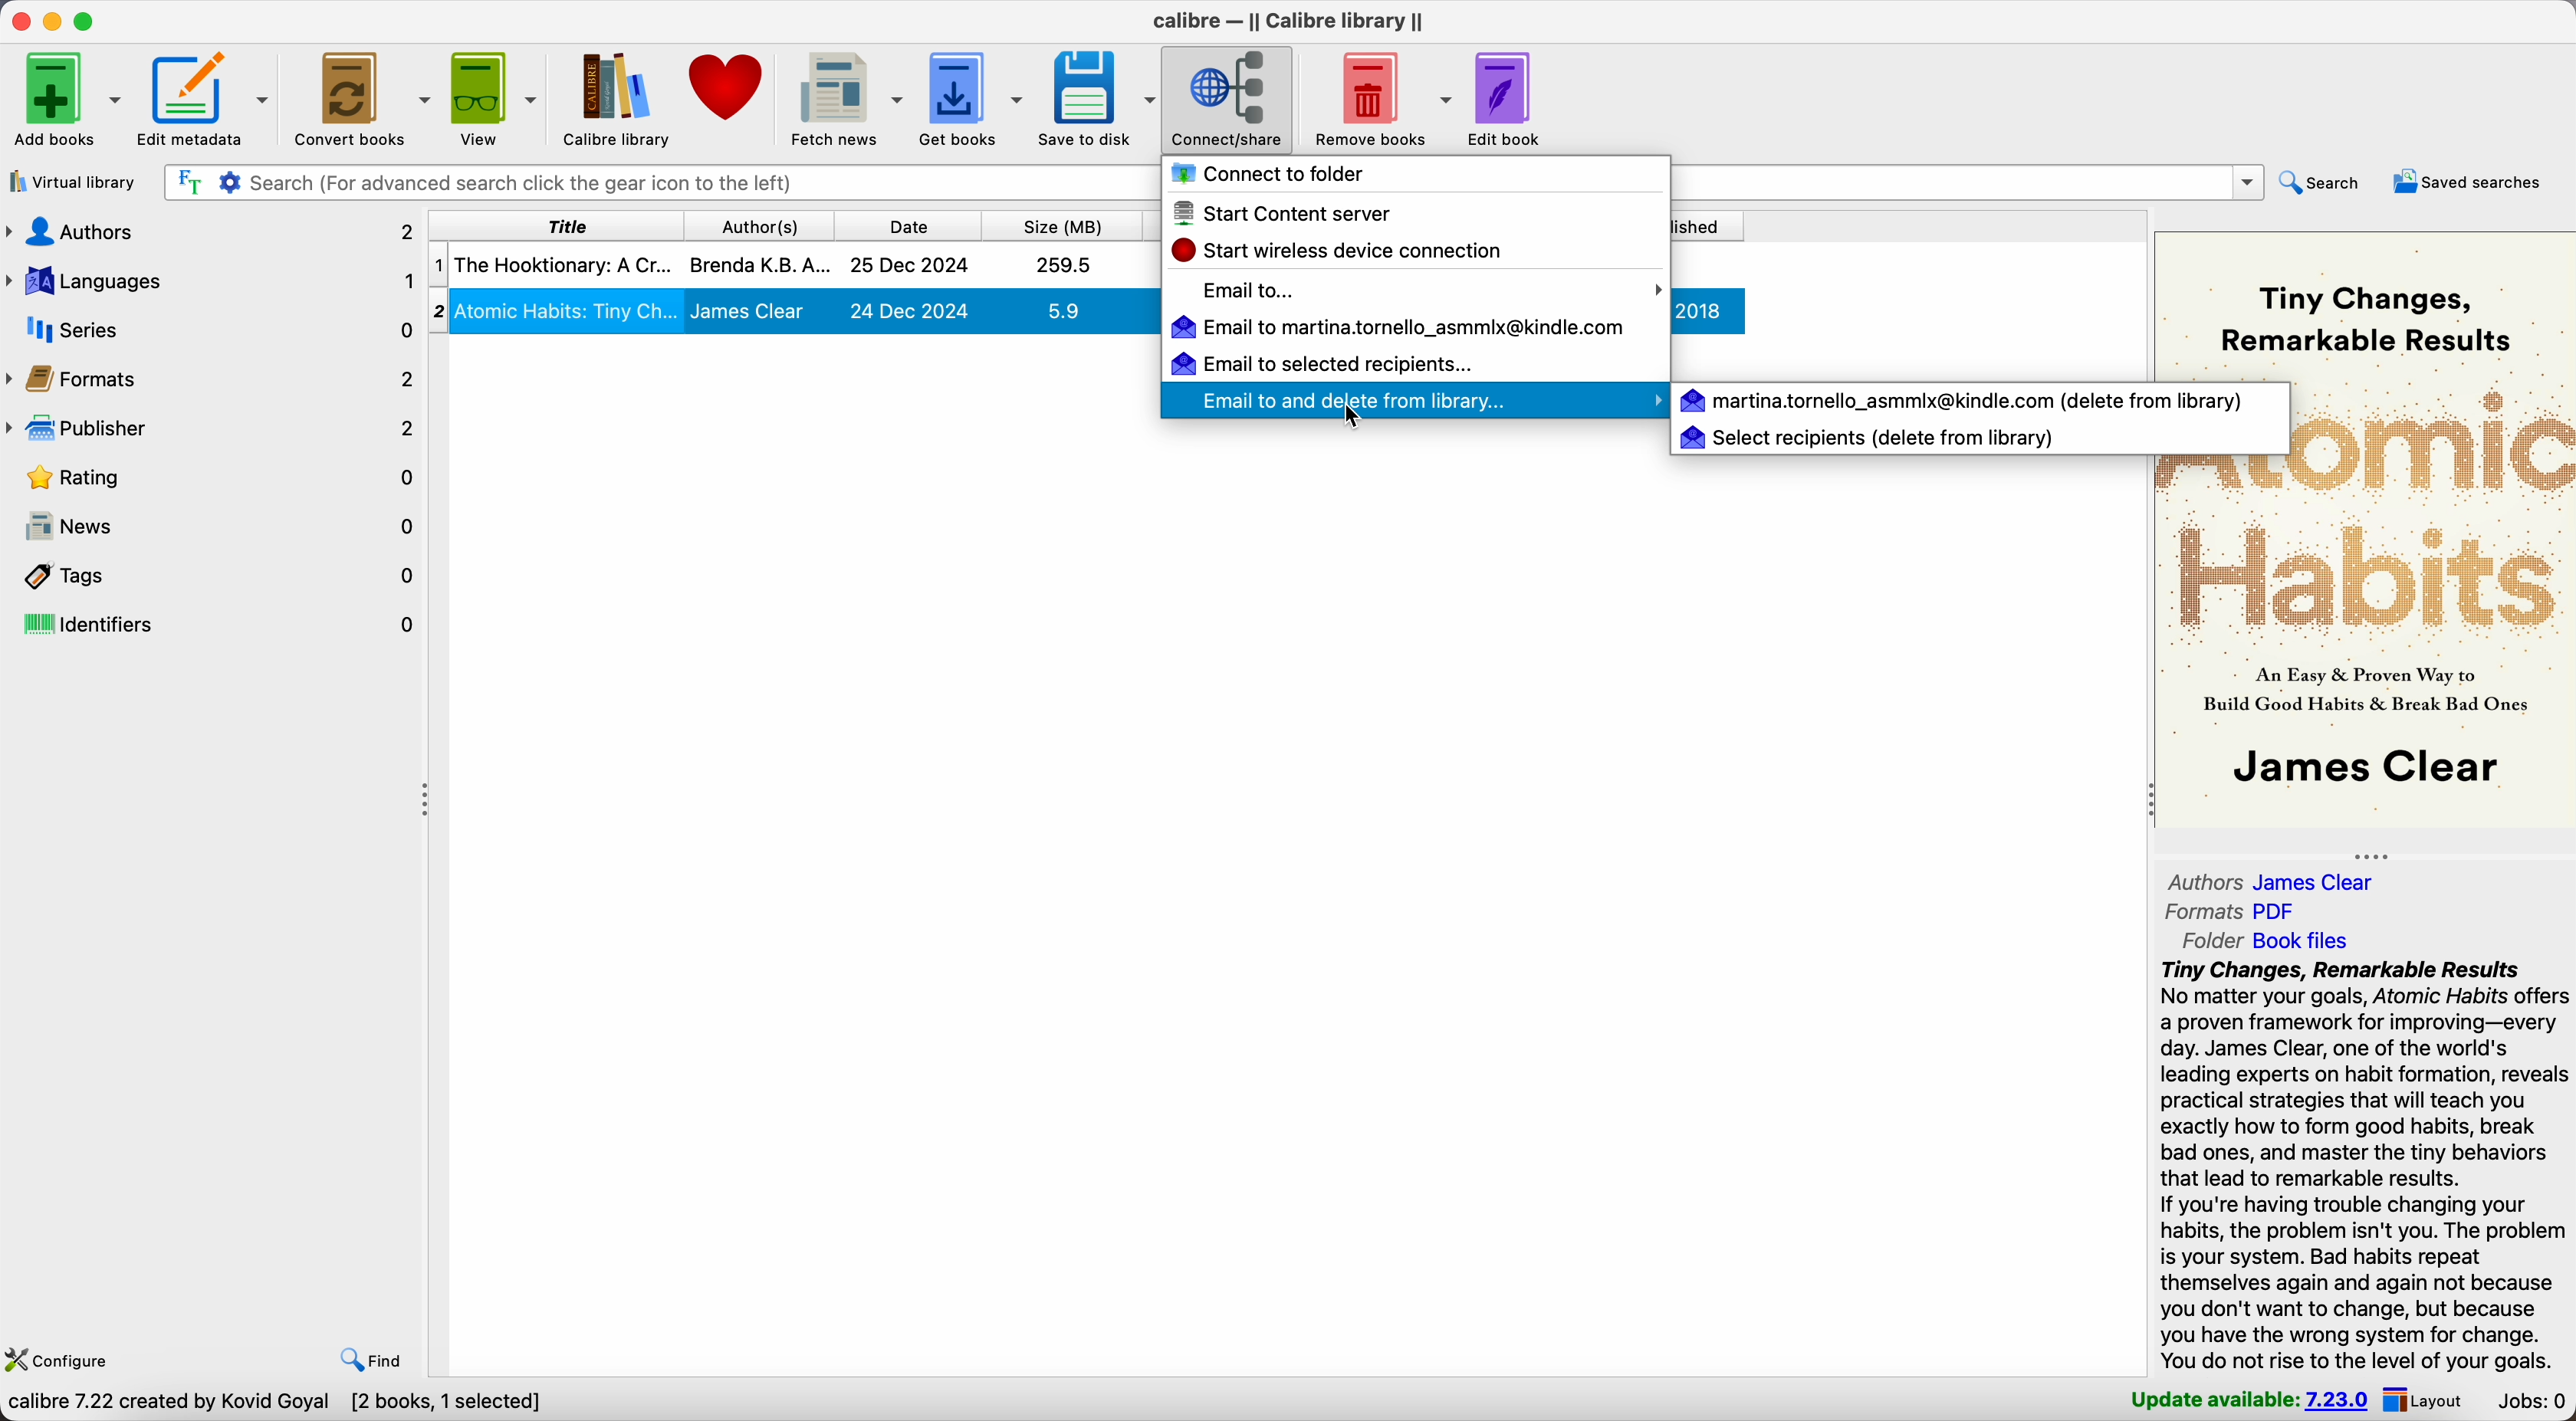  What do you see at coordinates (562, 264) in the screenshot?
I see `The Hookitonary: A Cr` at bounding box center [562, 264].